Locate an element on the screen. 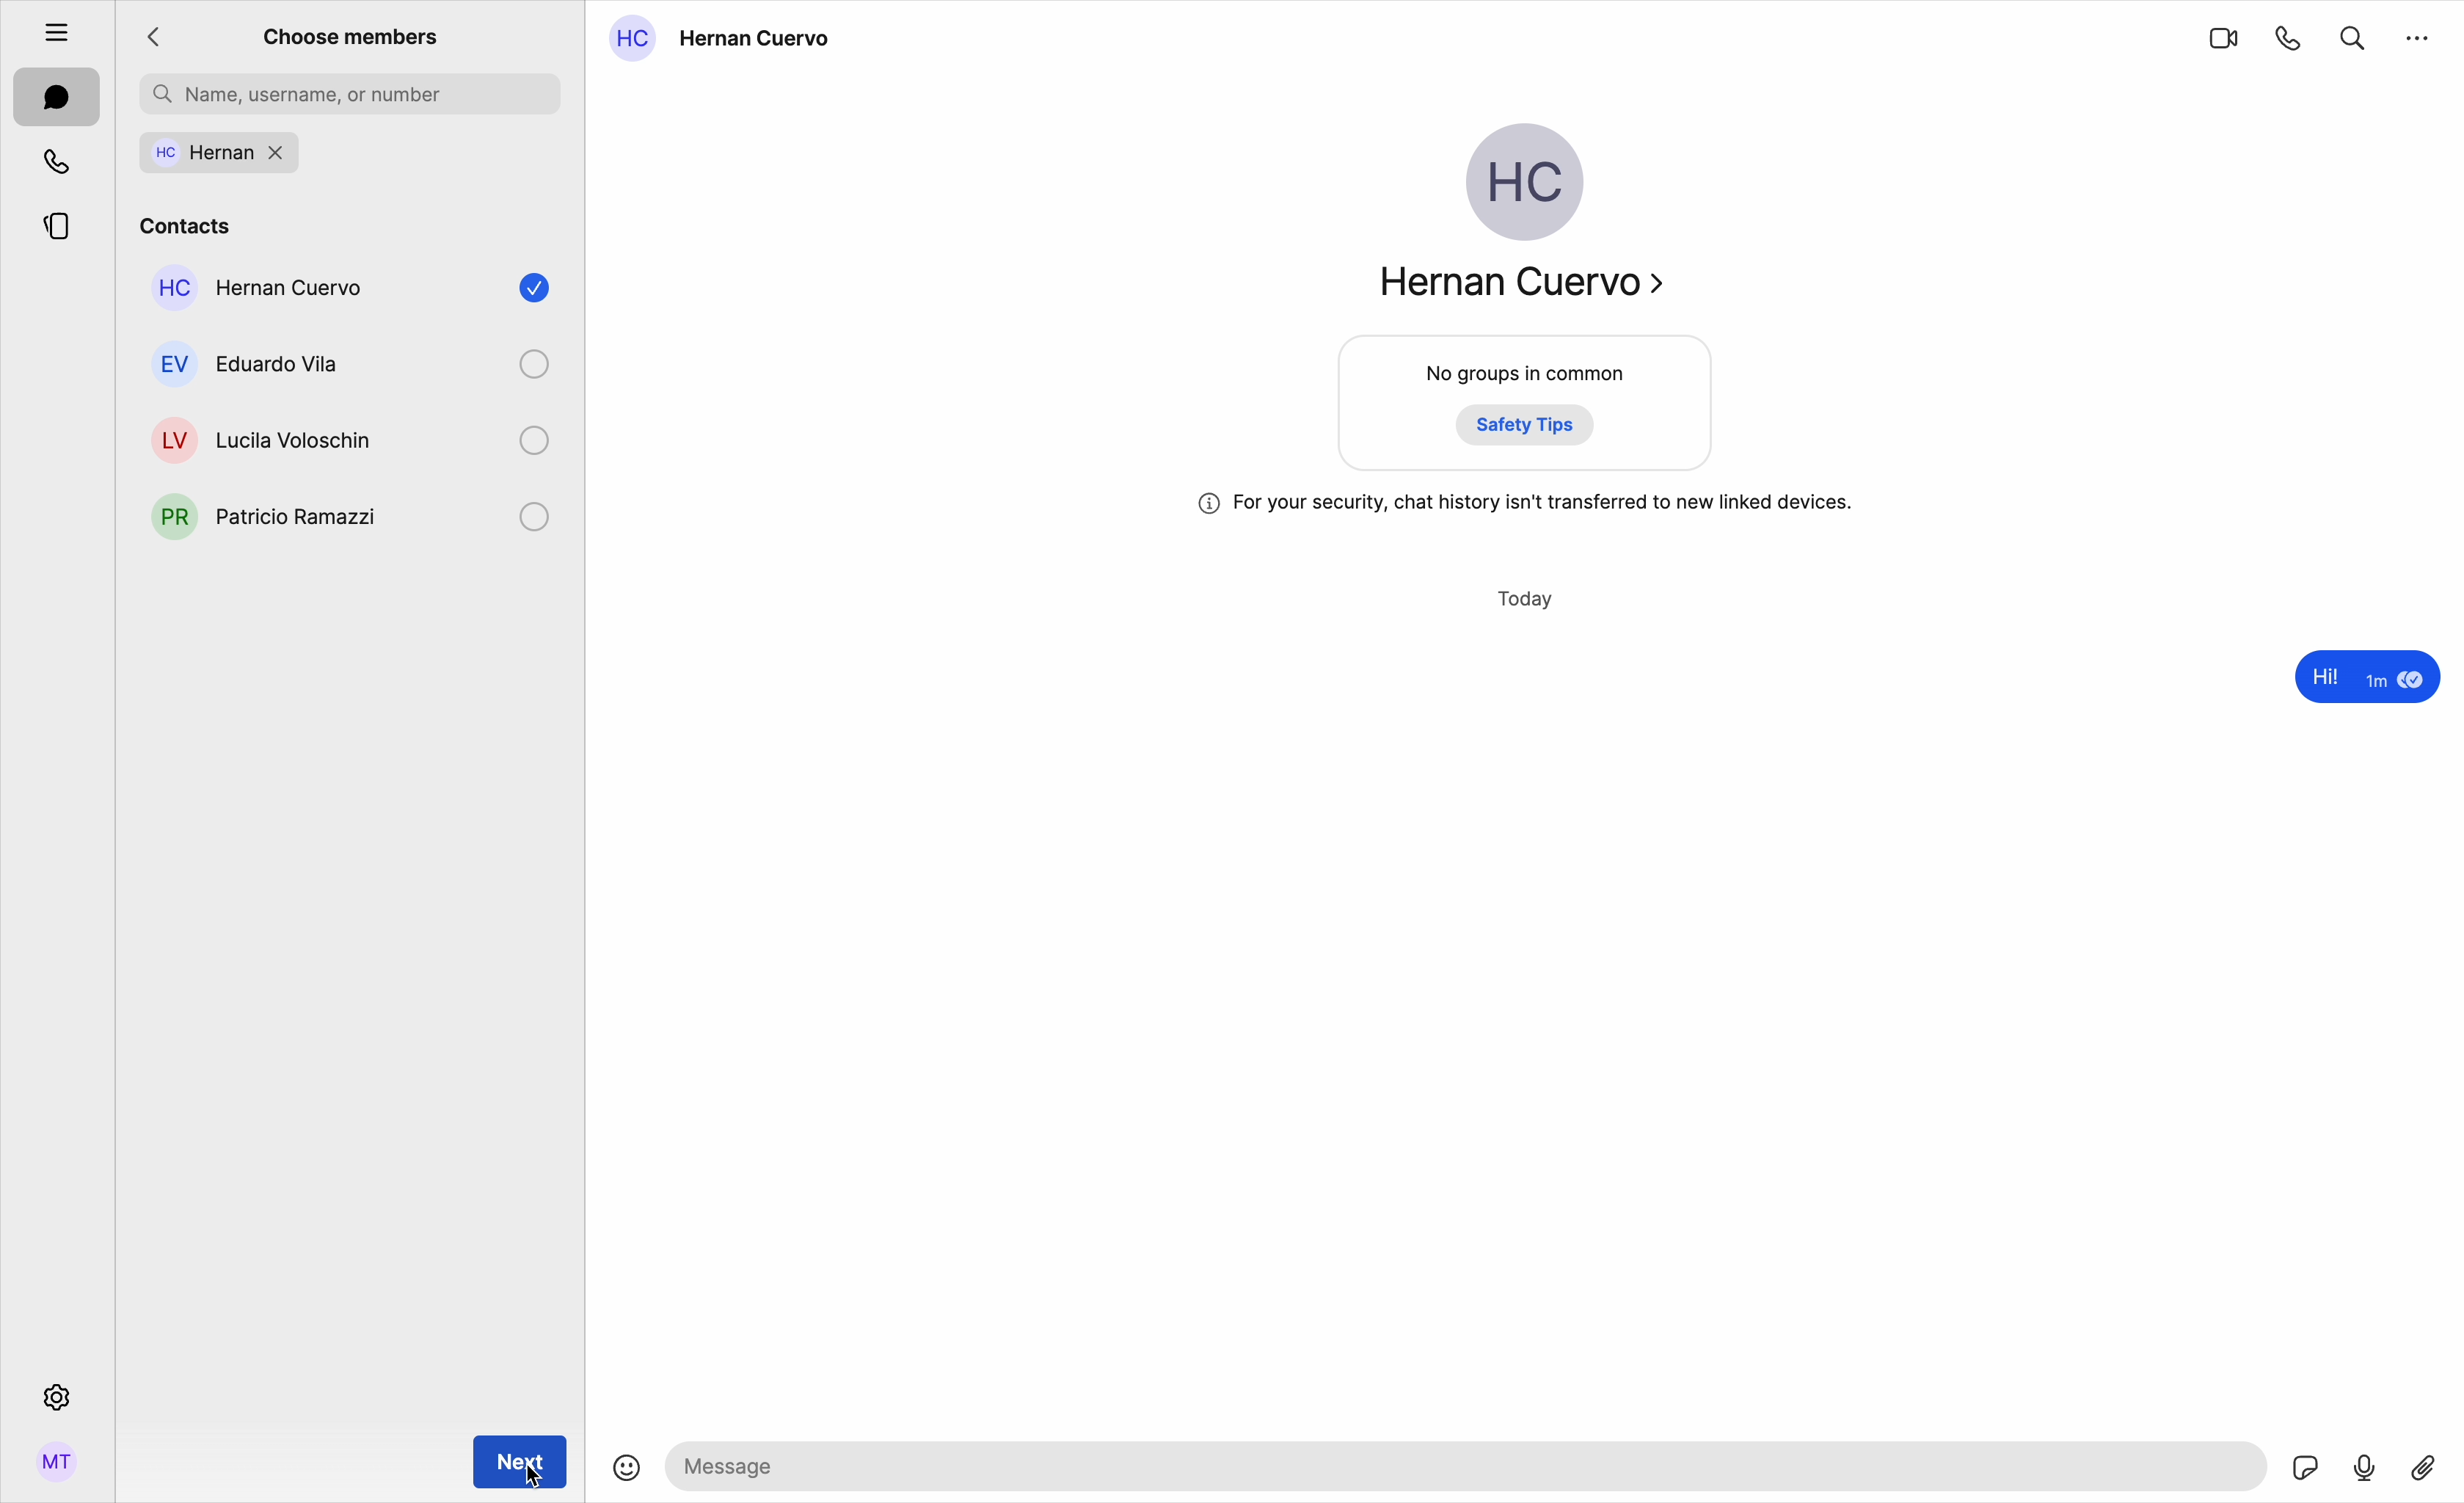 The height and width of the screenshot is (1503, 2464). eduardo vila is located at coordinates (263, 363).